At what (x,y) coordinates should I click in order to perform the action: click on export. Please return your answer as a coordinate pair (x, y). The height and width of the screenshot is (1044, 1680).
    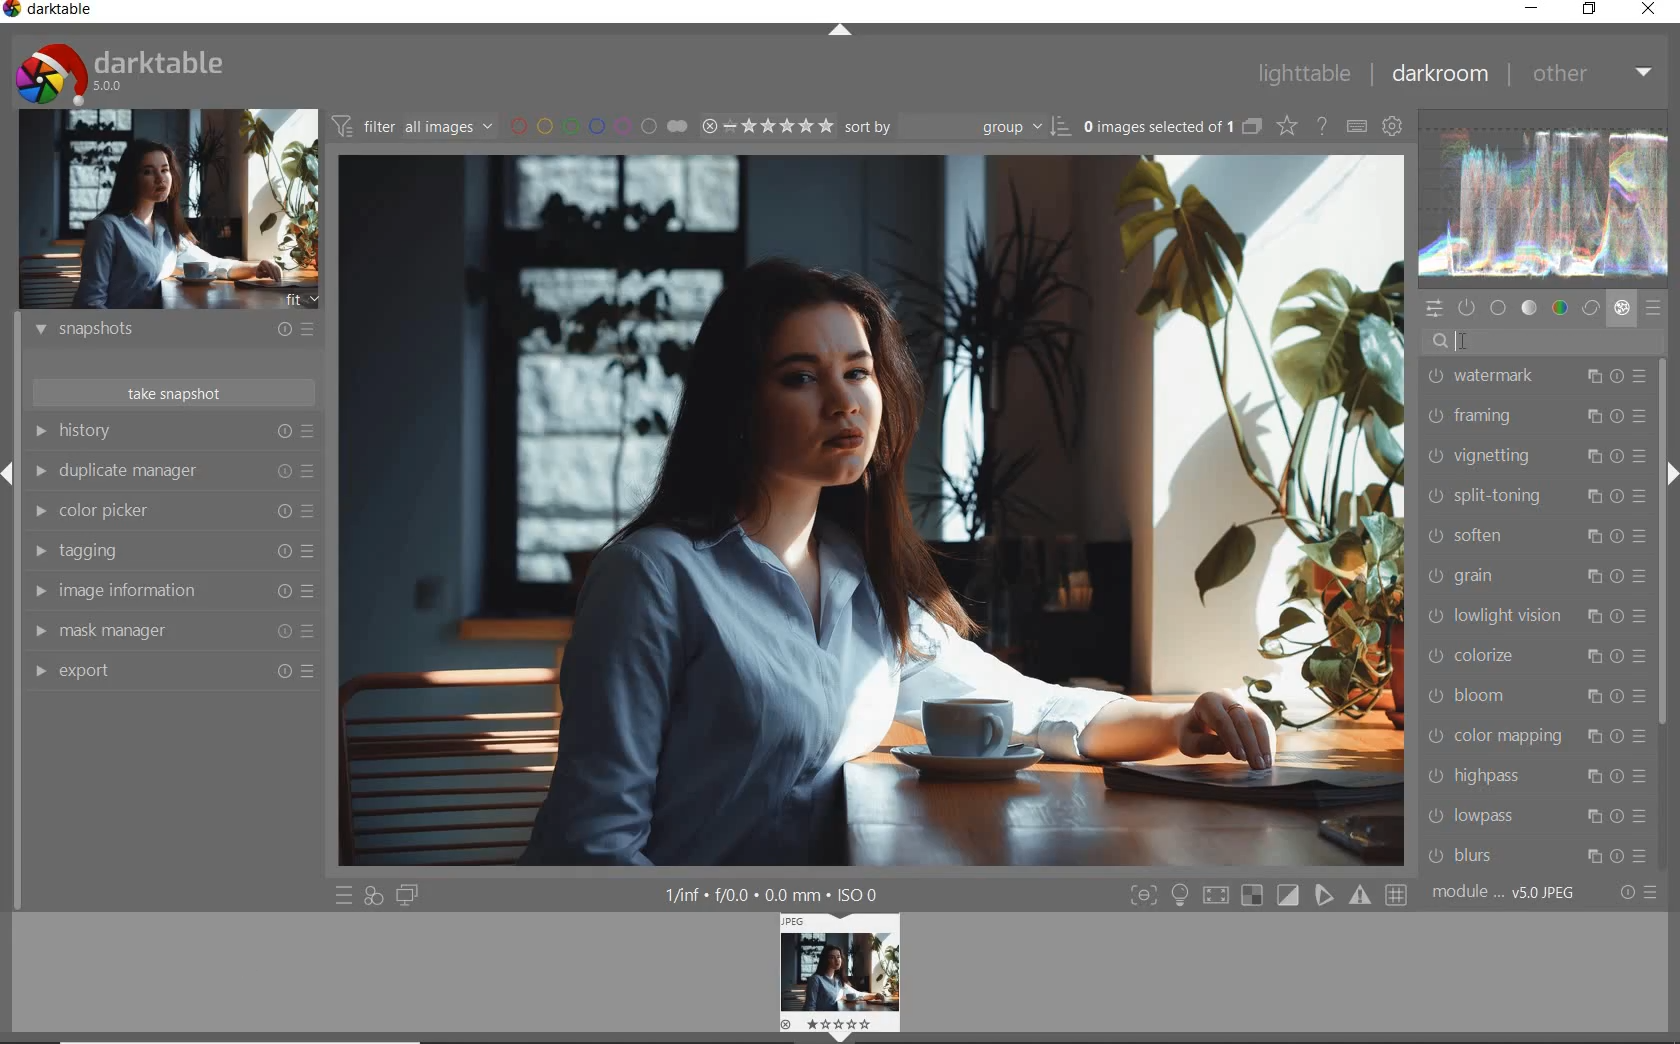
    Looking at the image, I should click on (173, 670).